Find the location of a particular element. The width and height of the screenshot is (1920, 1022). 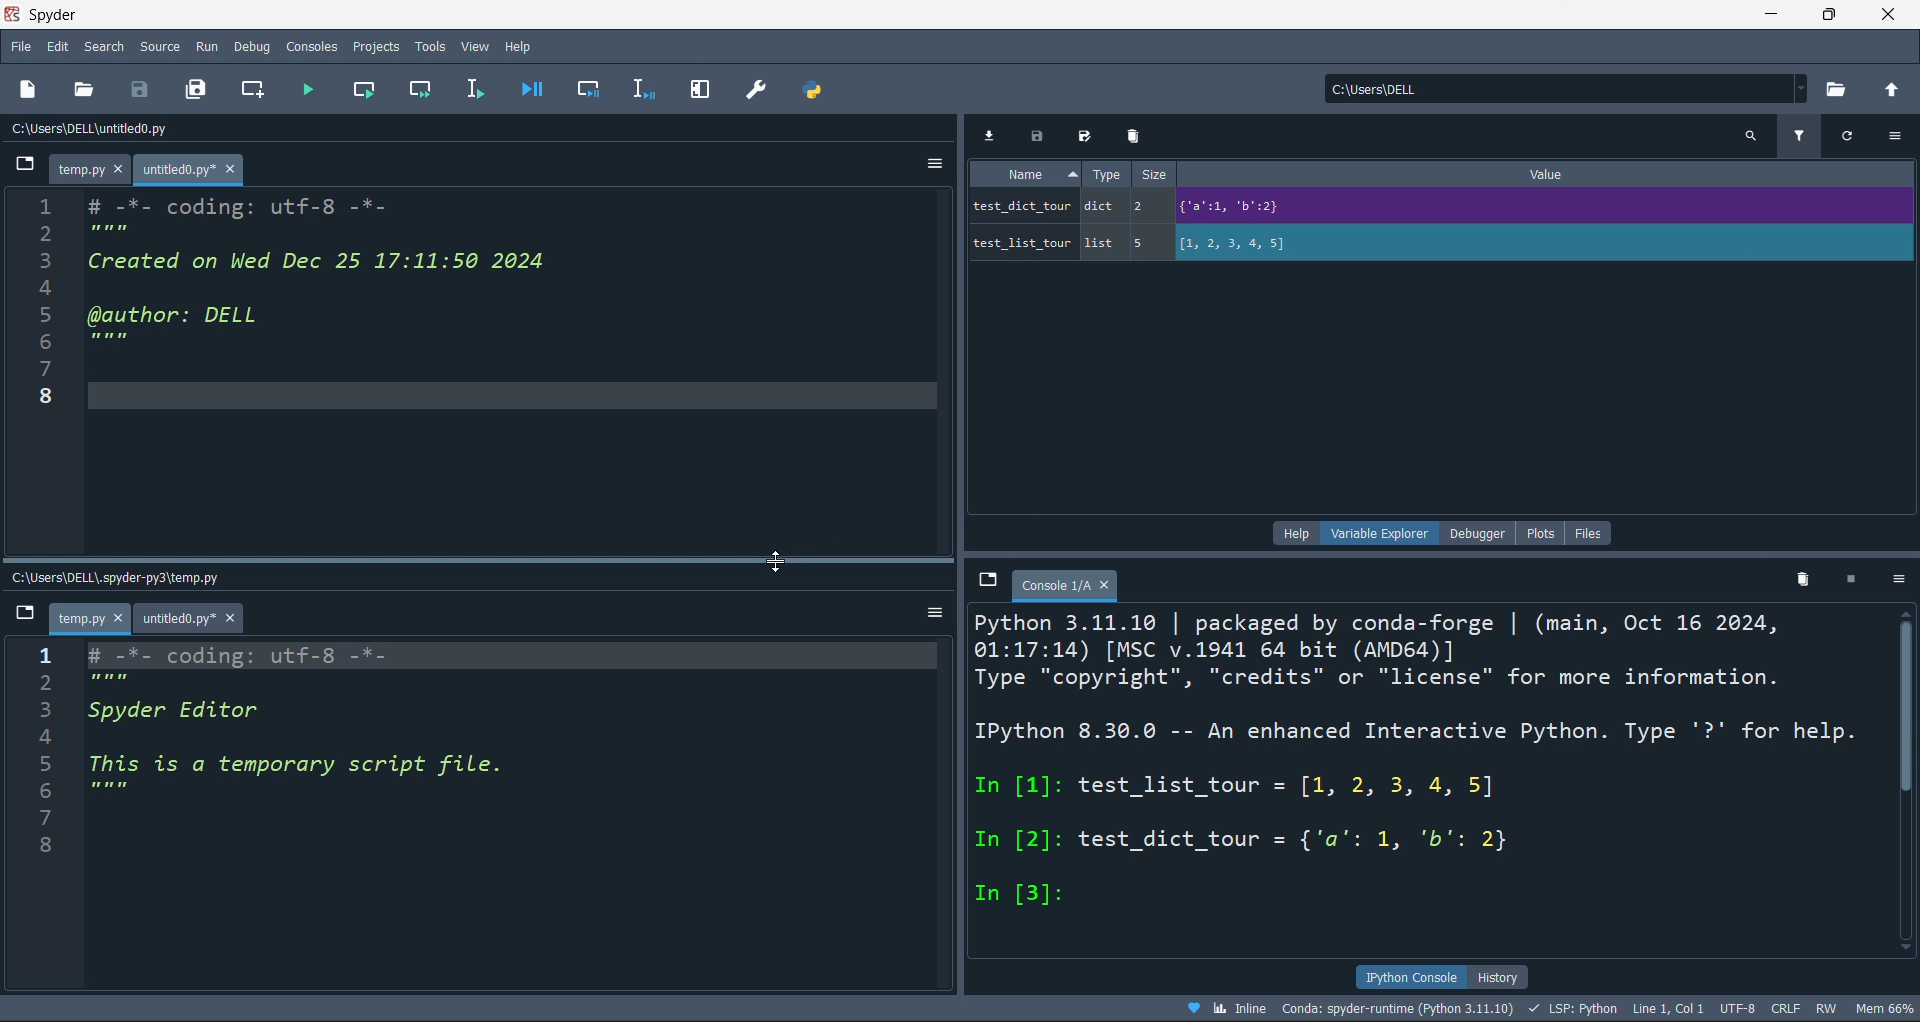

open directory is located at coordinates (1896, 90).